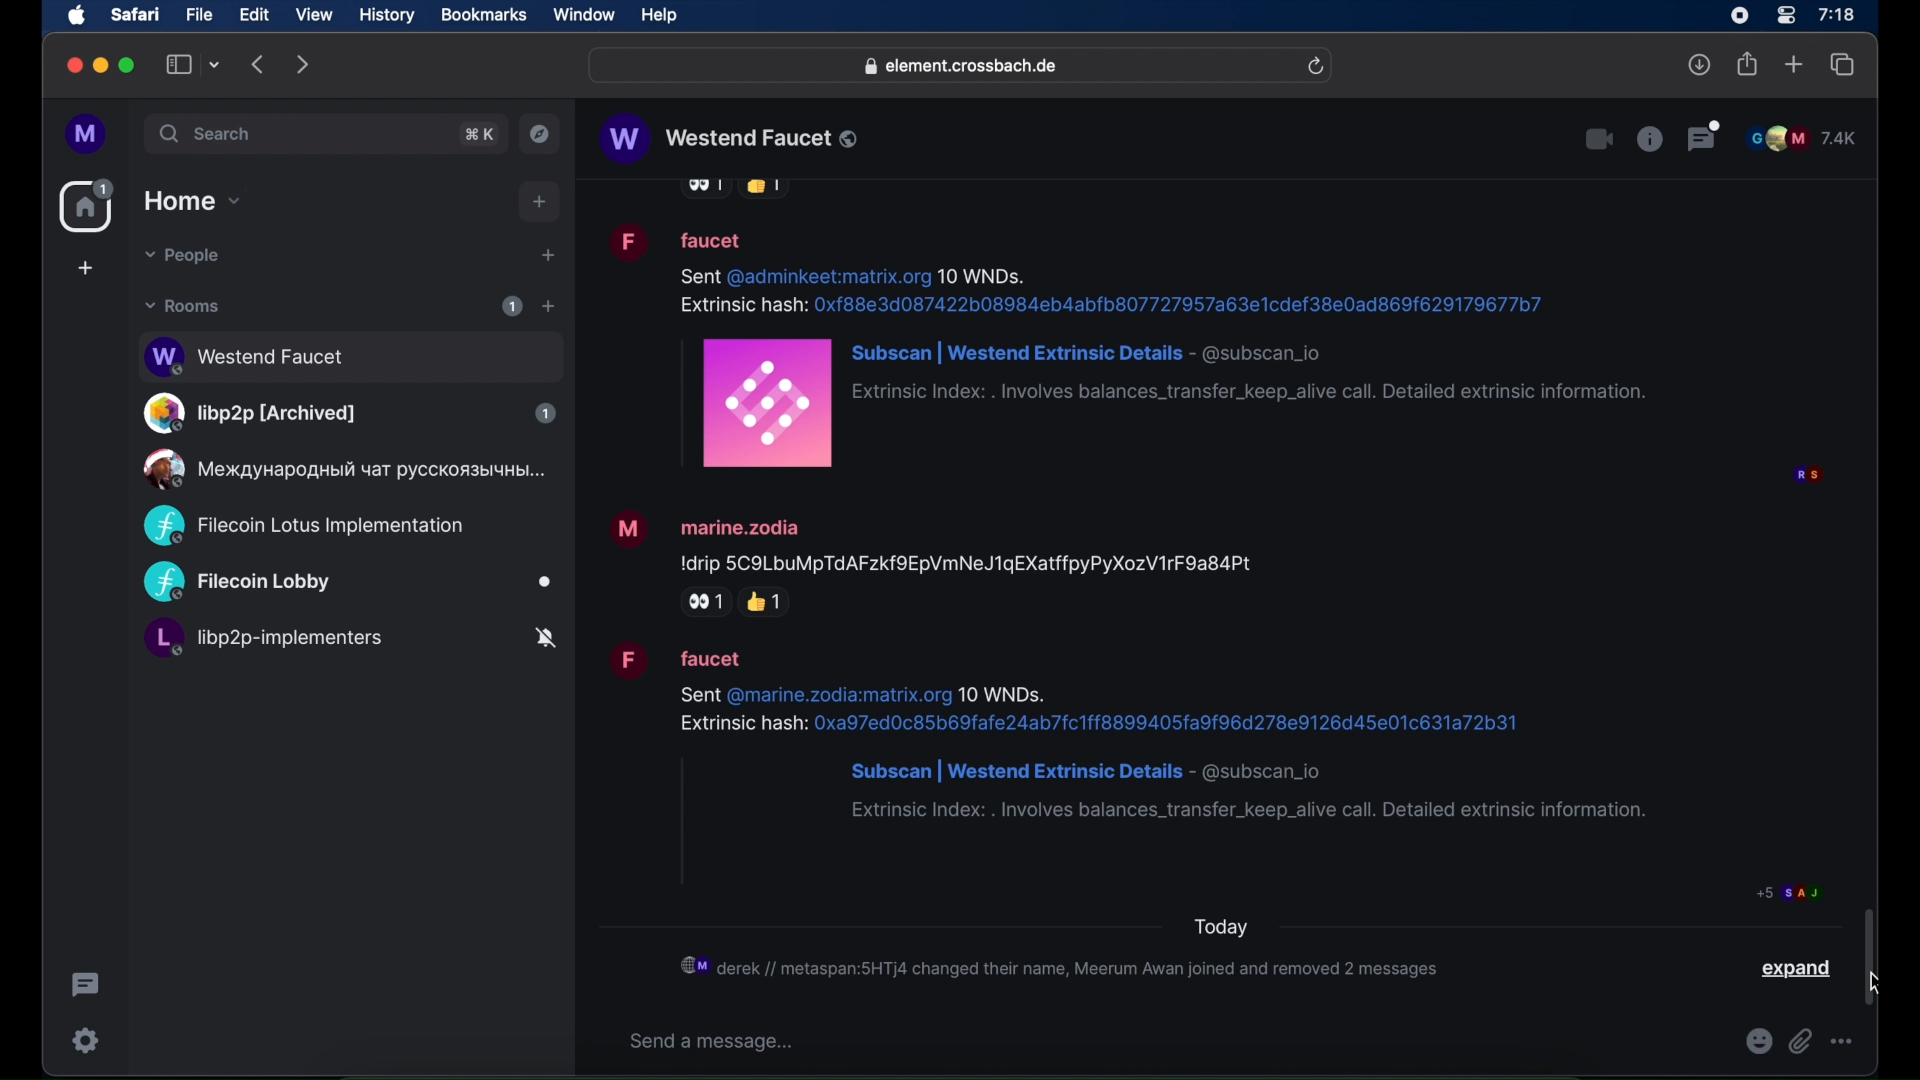  I want to click on rooms dropdown, so click(183, 306).